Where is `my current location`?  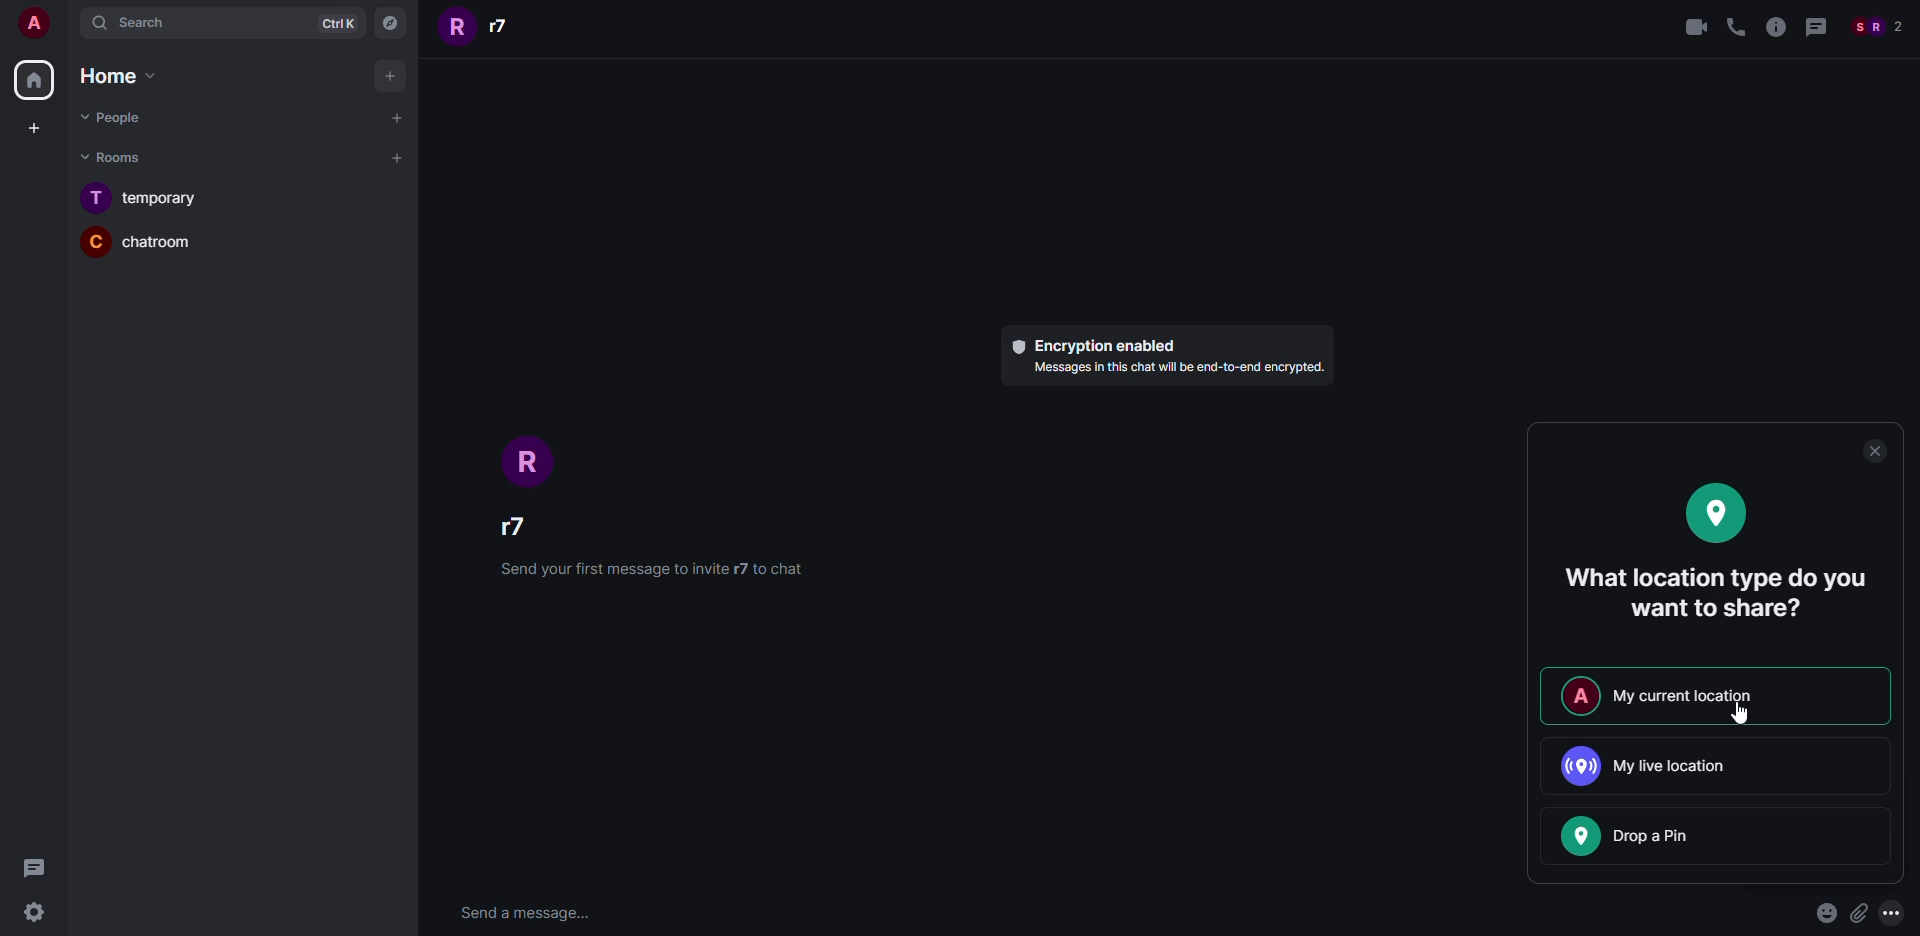 my current location is located at coordinates (1717, 695).